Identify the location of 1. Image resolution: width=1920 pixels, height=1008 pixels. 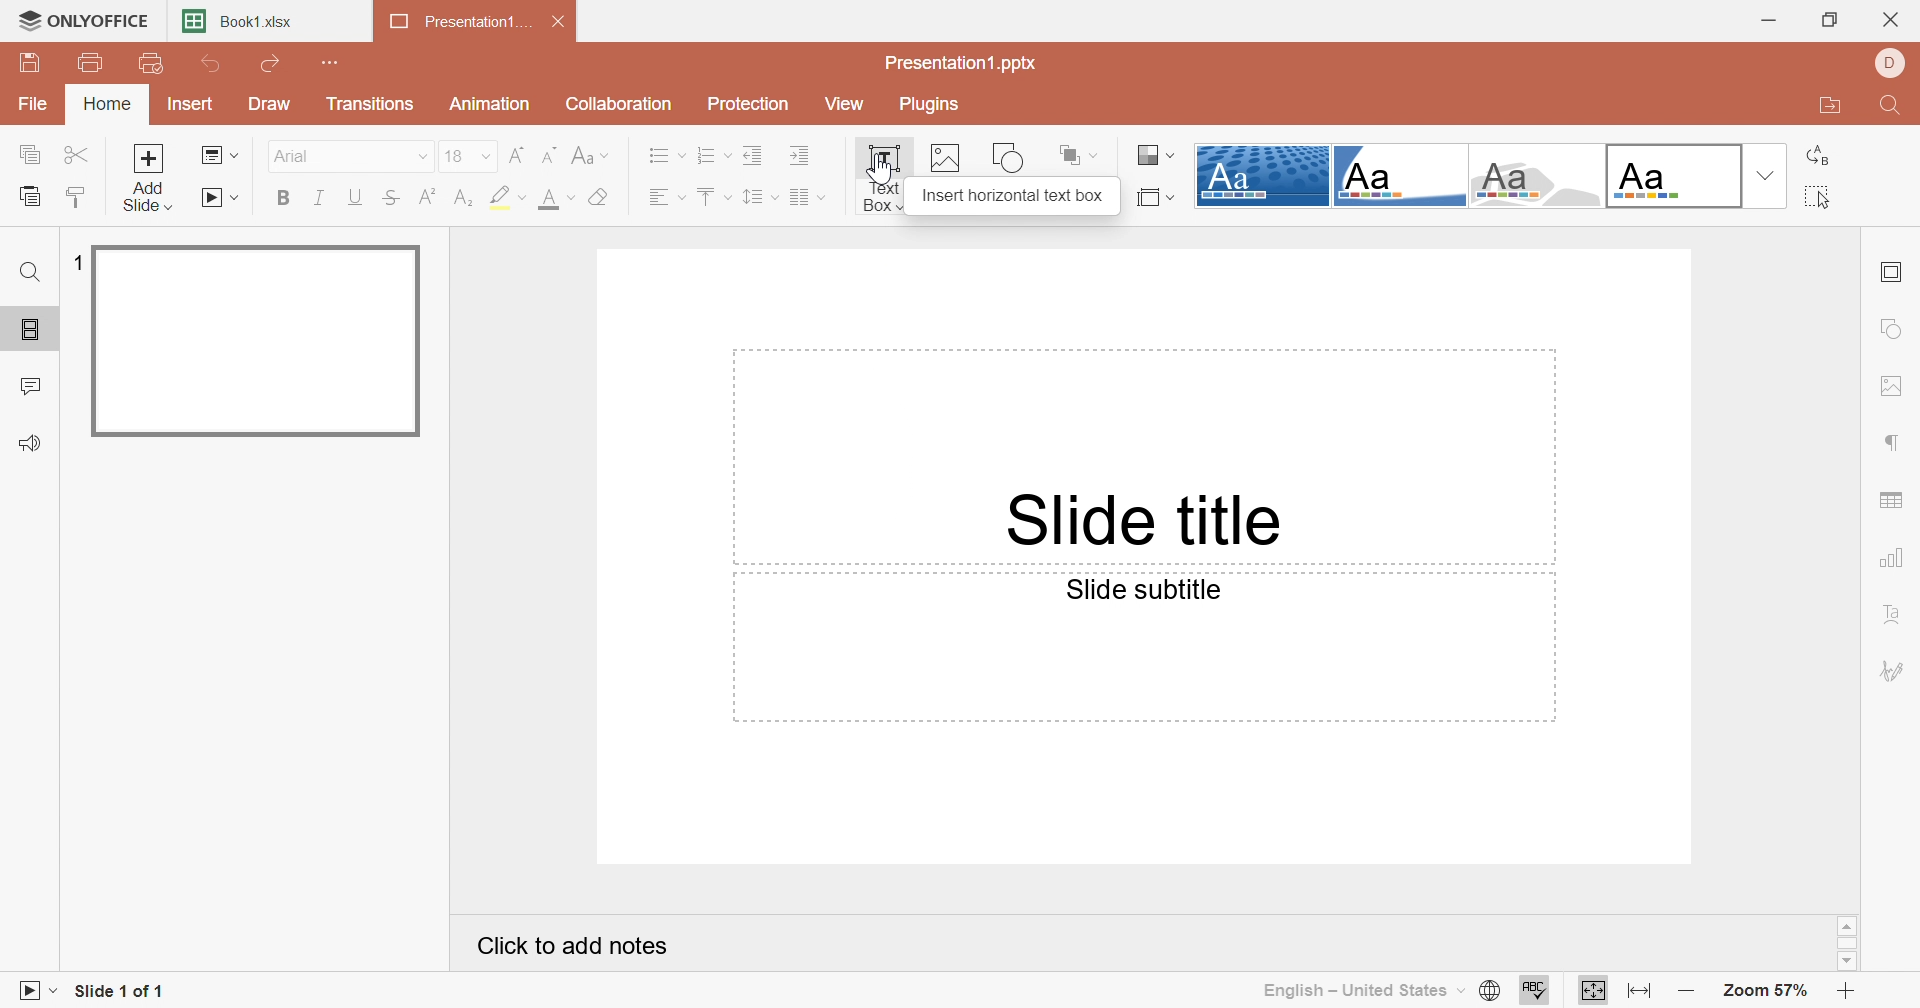
(75, 261).